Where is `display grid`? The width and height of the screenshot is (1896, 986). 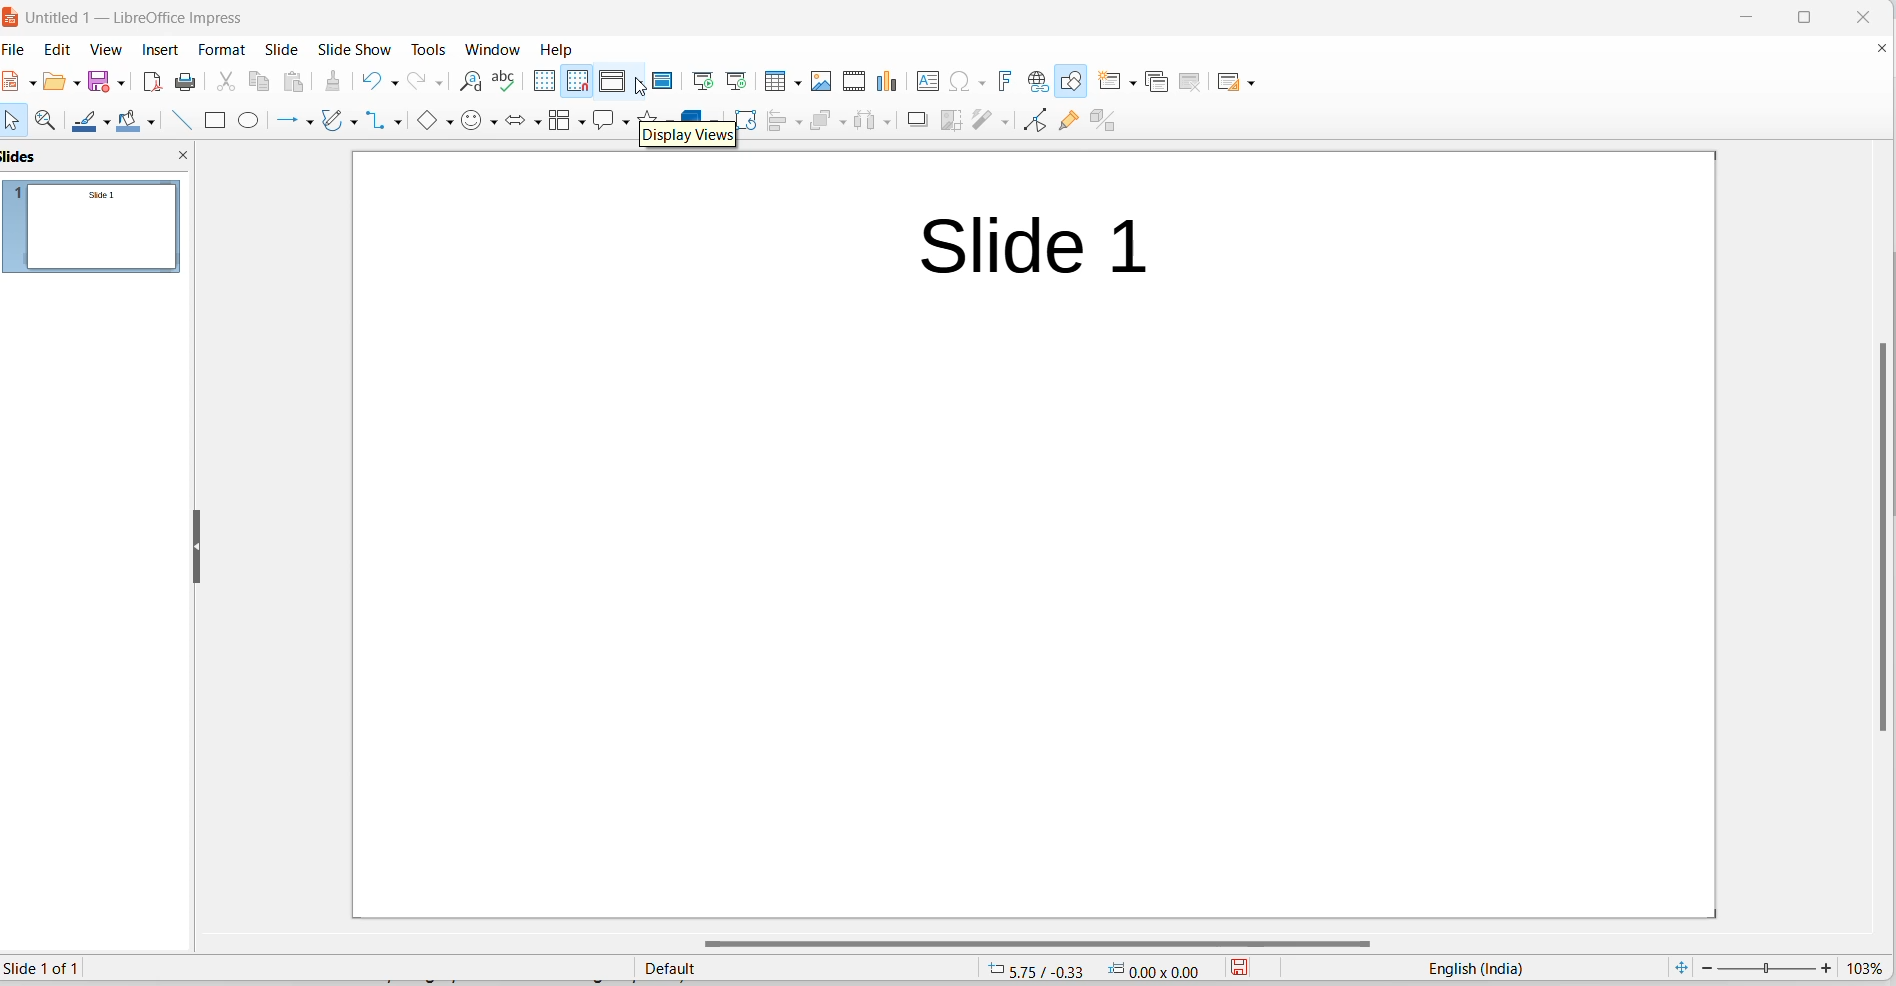 display grid is located at coordinates (545, 80).